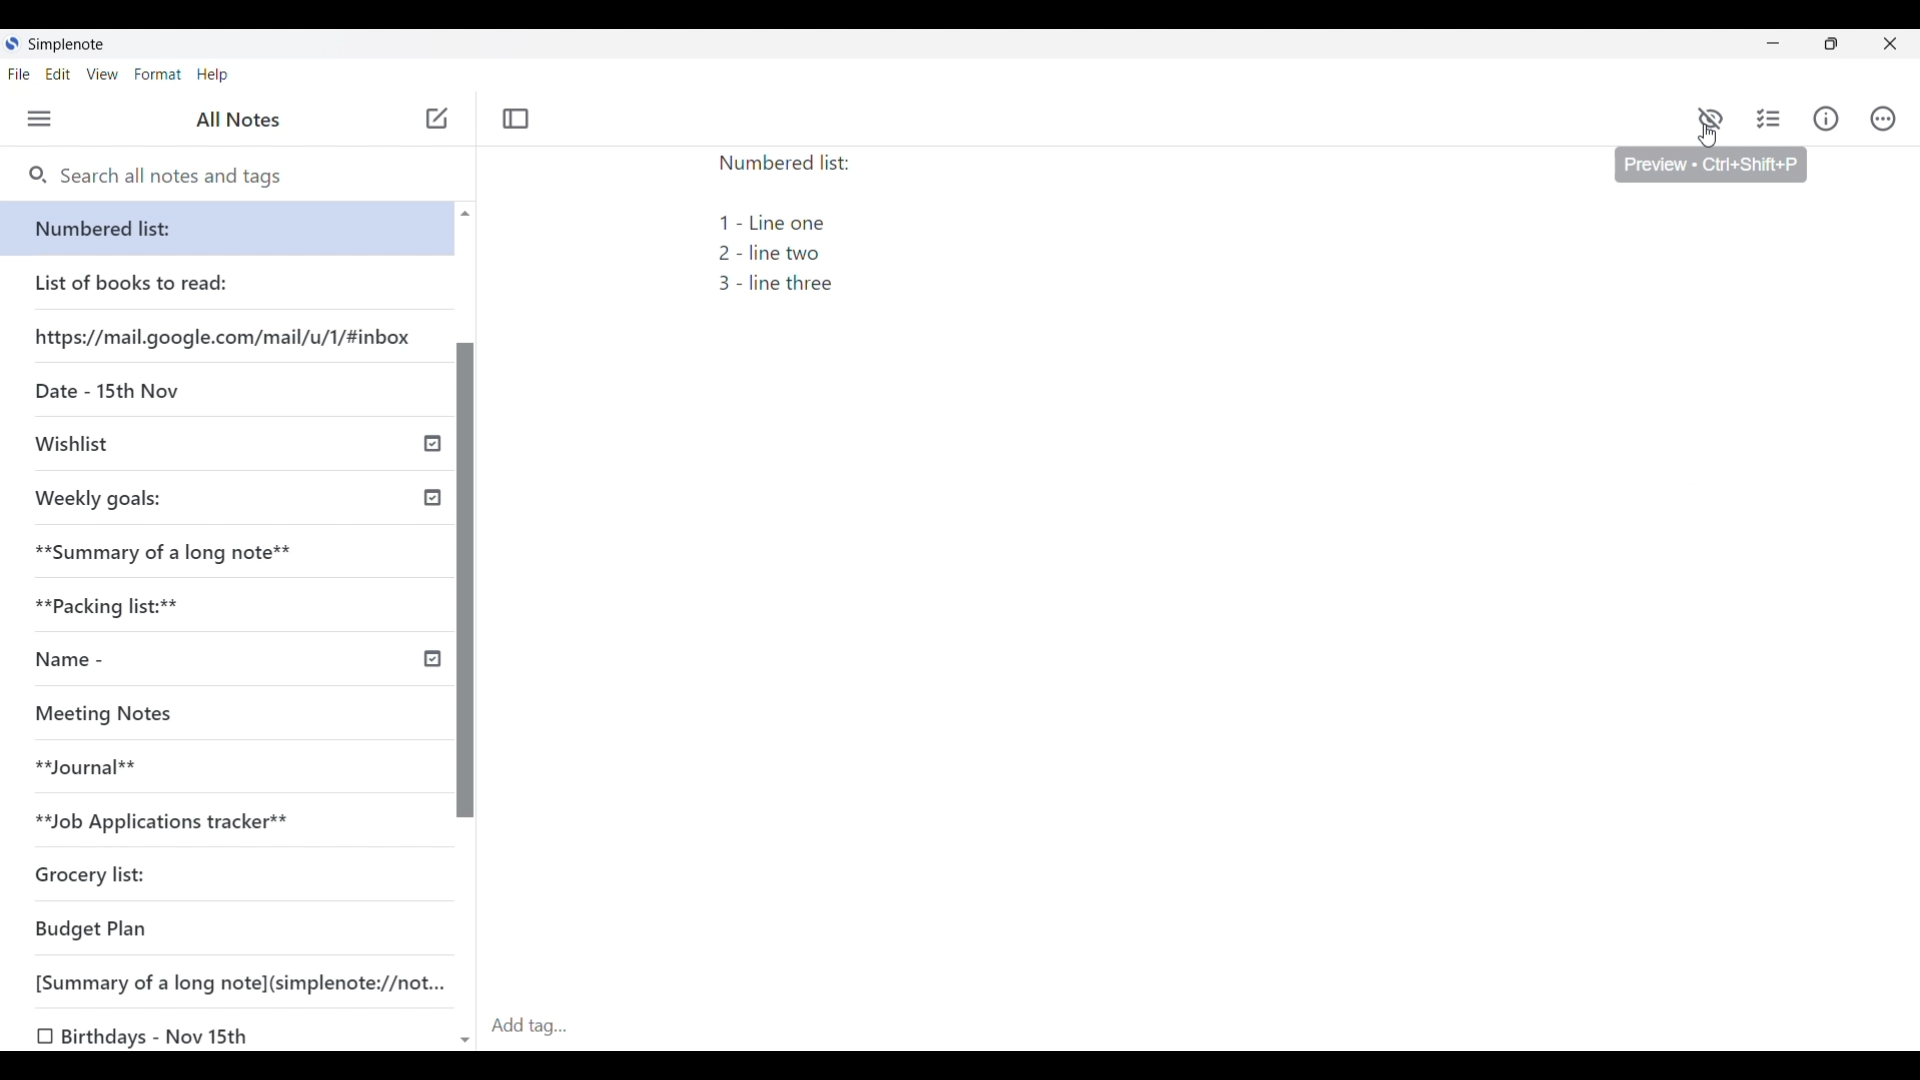 Image resolution: width=1920 pixels, height=1080 pixels. I want to click on Add note, so click(437, 118).